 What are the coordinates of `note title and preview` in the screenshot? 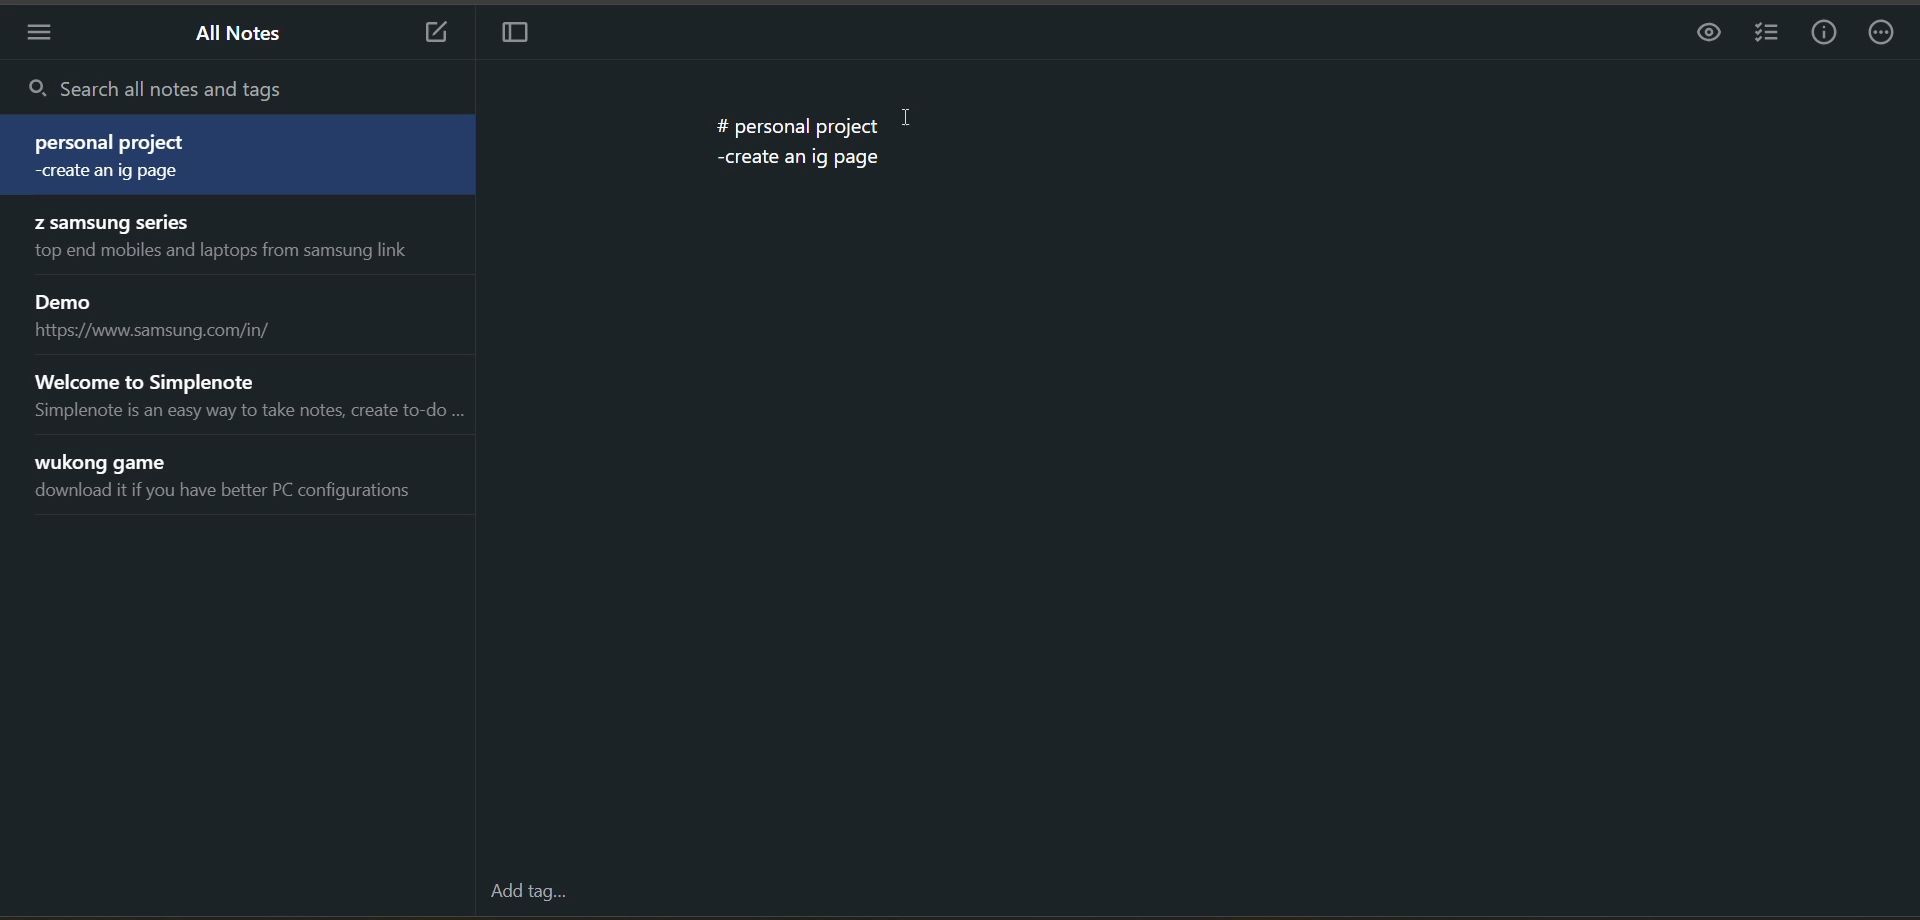 It's located at (232, 475).